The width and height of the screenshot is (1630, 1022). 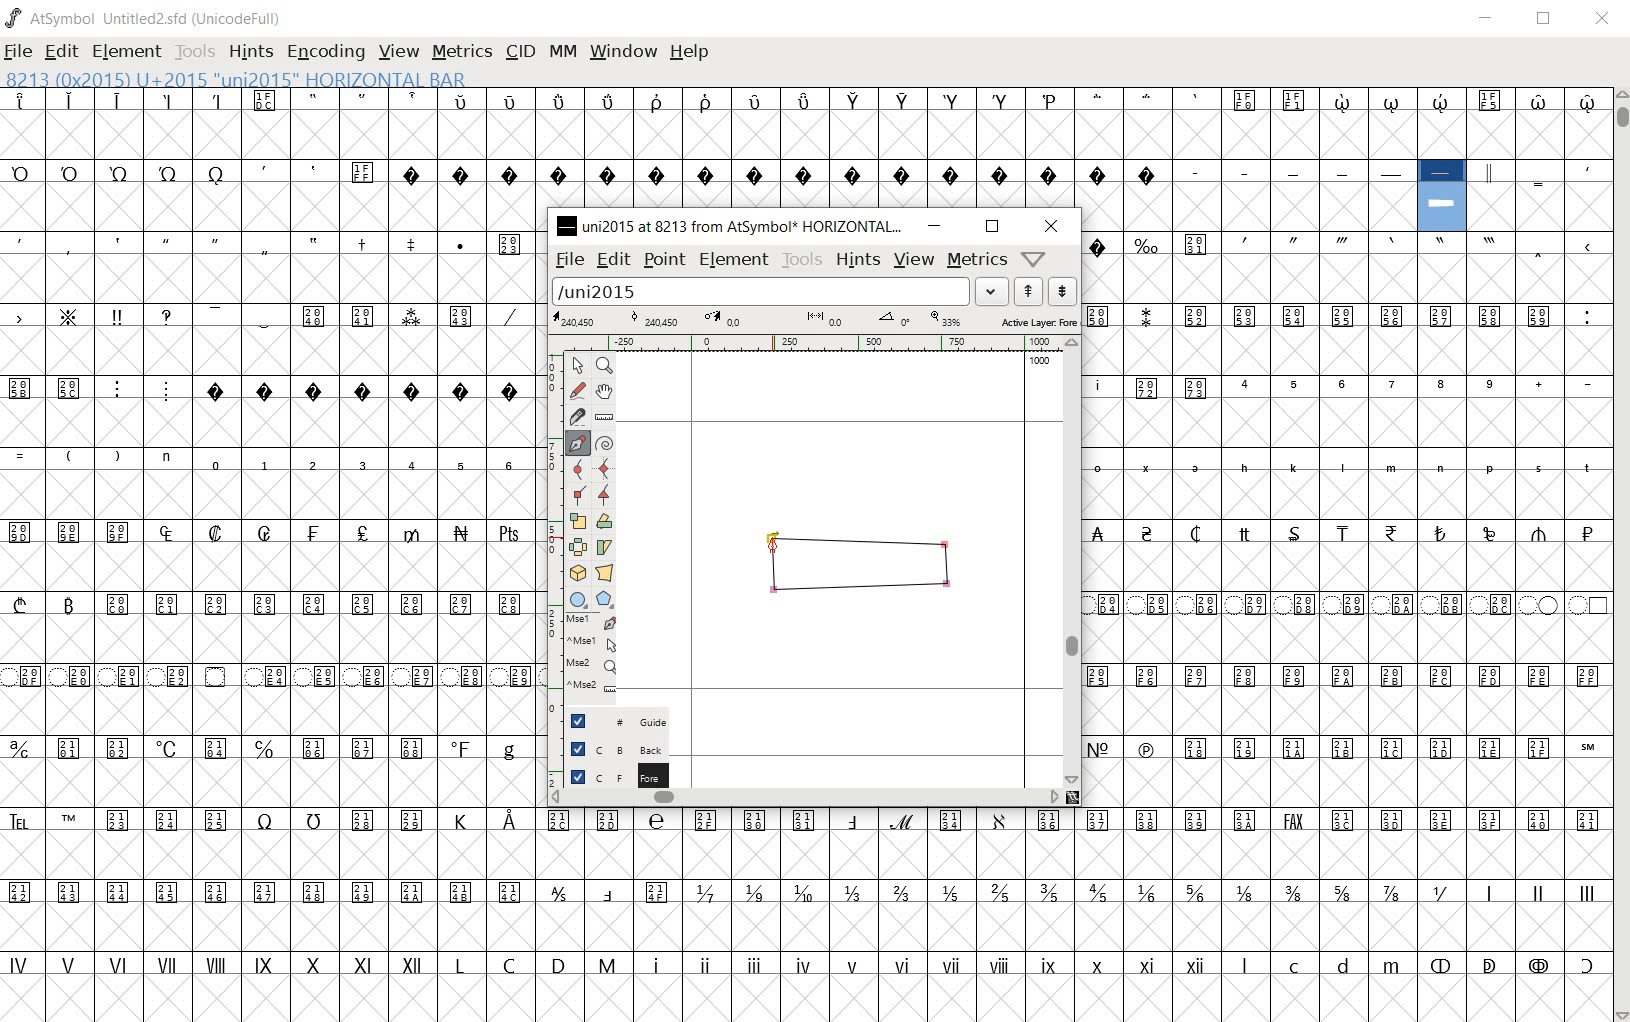 What do you see at coordinates (577, 546) in the screenshot?
I see `flip the selection` at bounding box center [577, 546].